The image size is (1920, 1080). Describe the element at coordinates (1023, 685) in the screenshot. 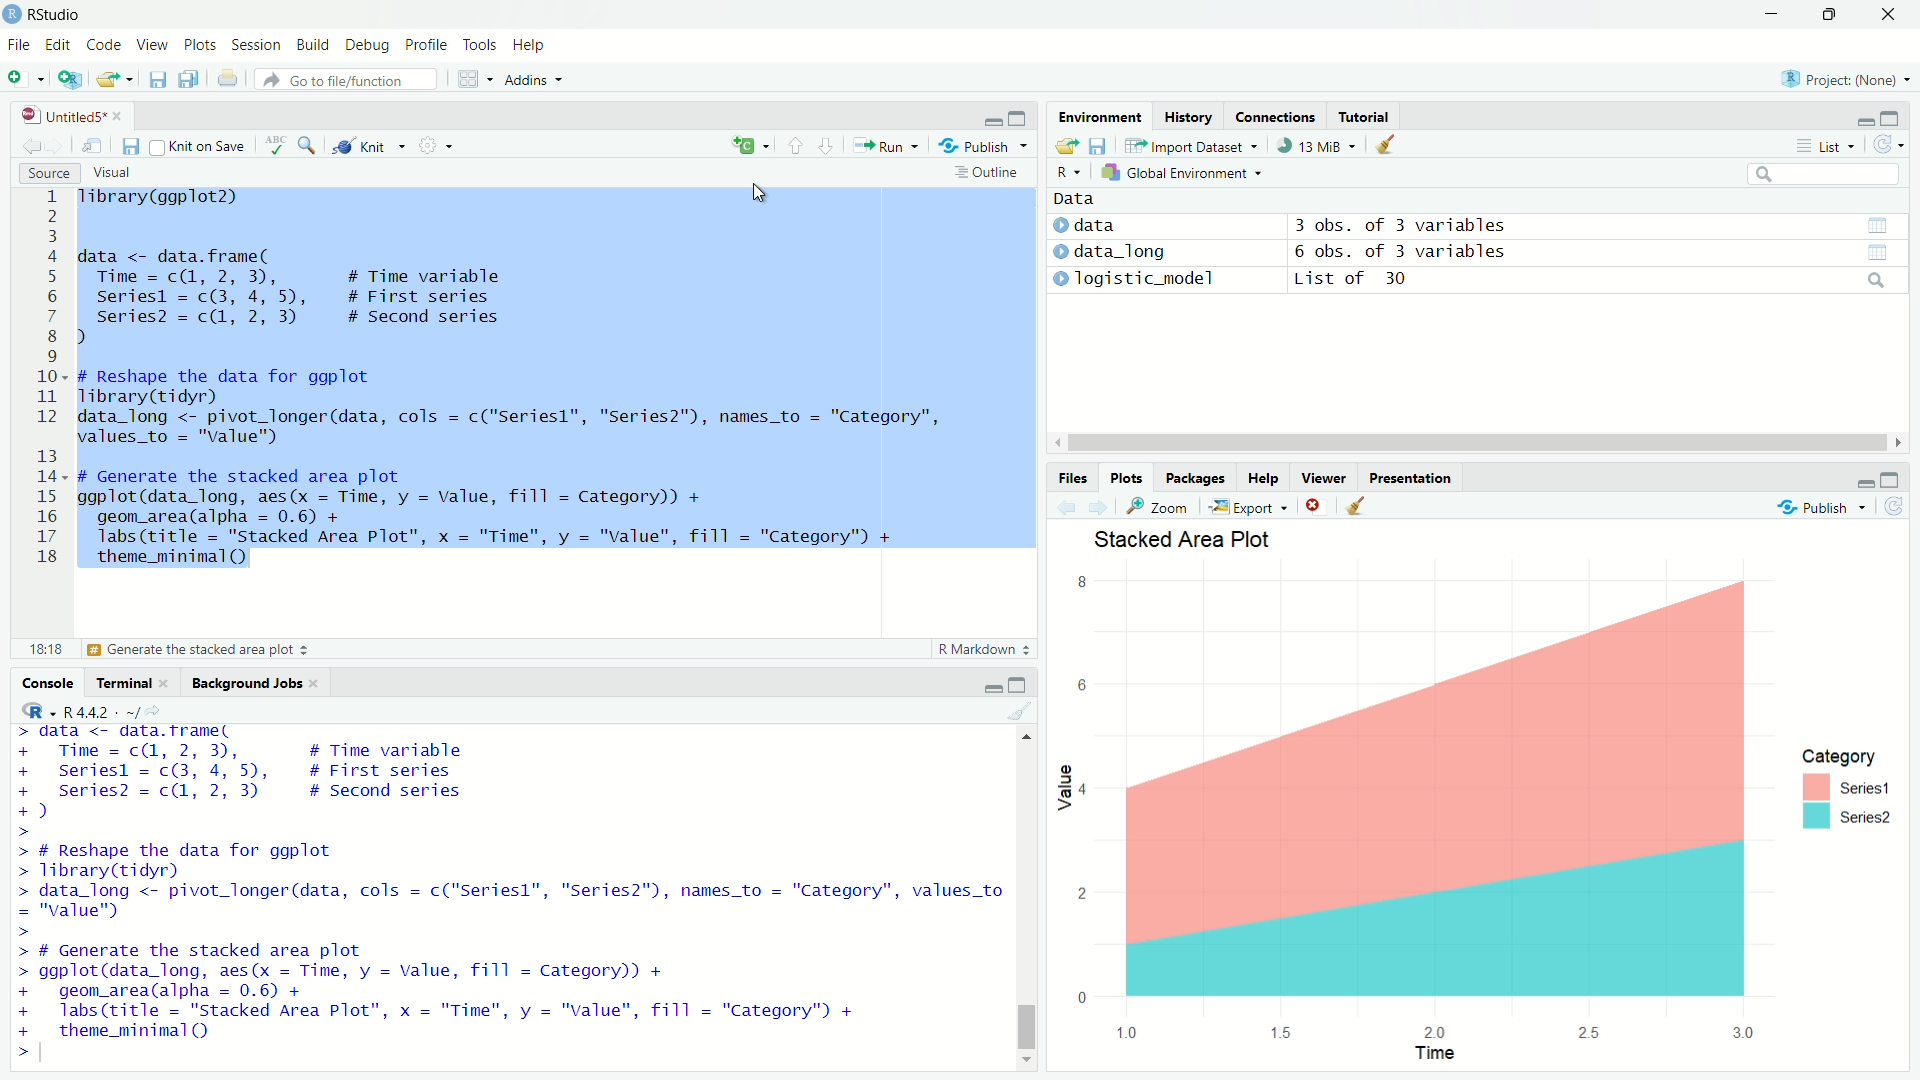

I see `maximise` at that location.